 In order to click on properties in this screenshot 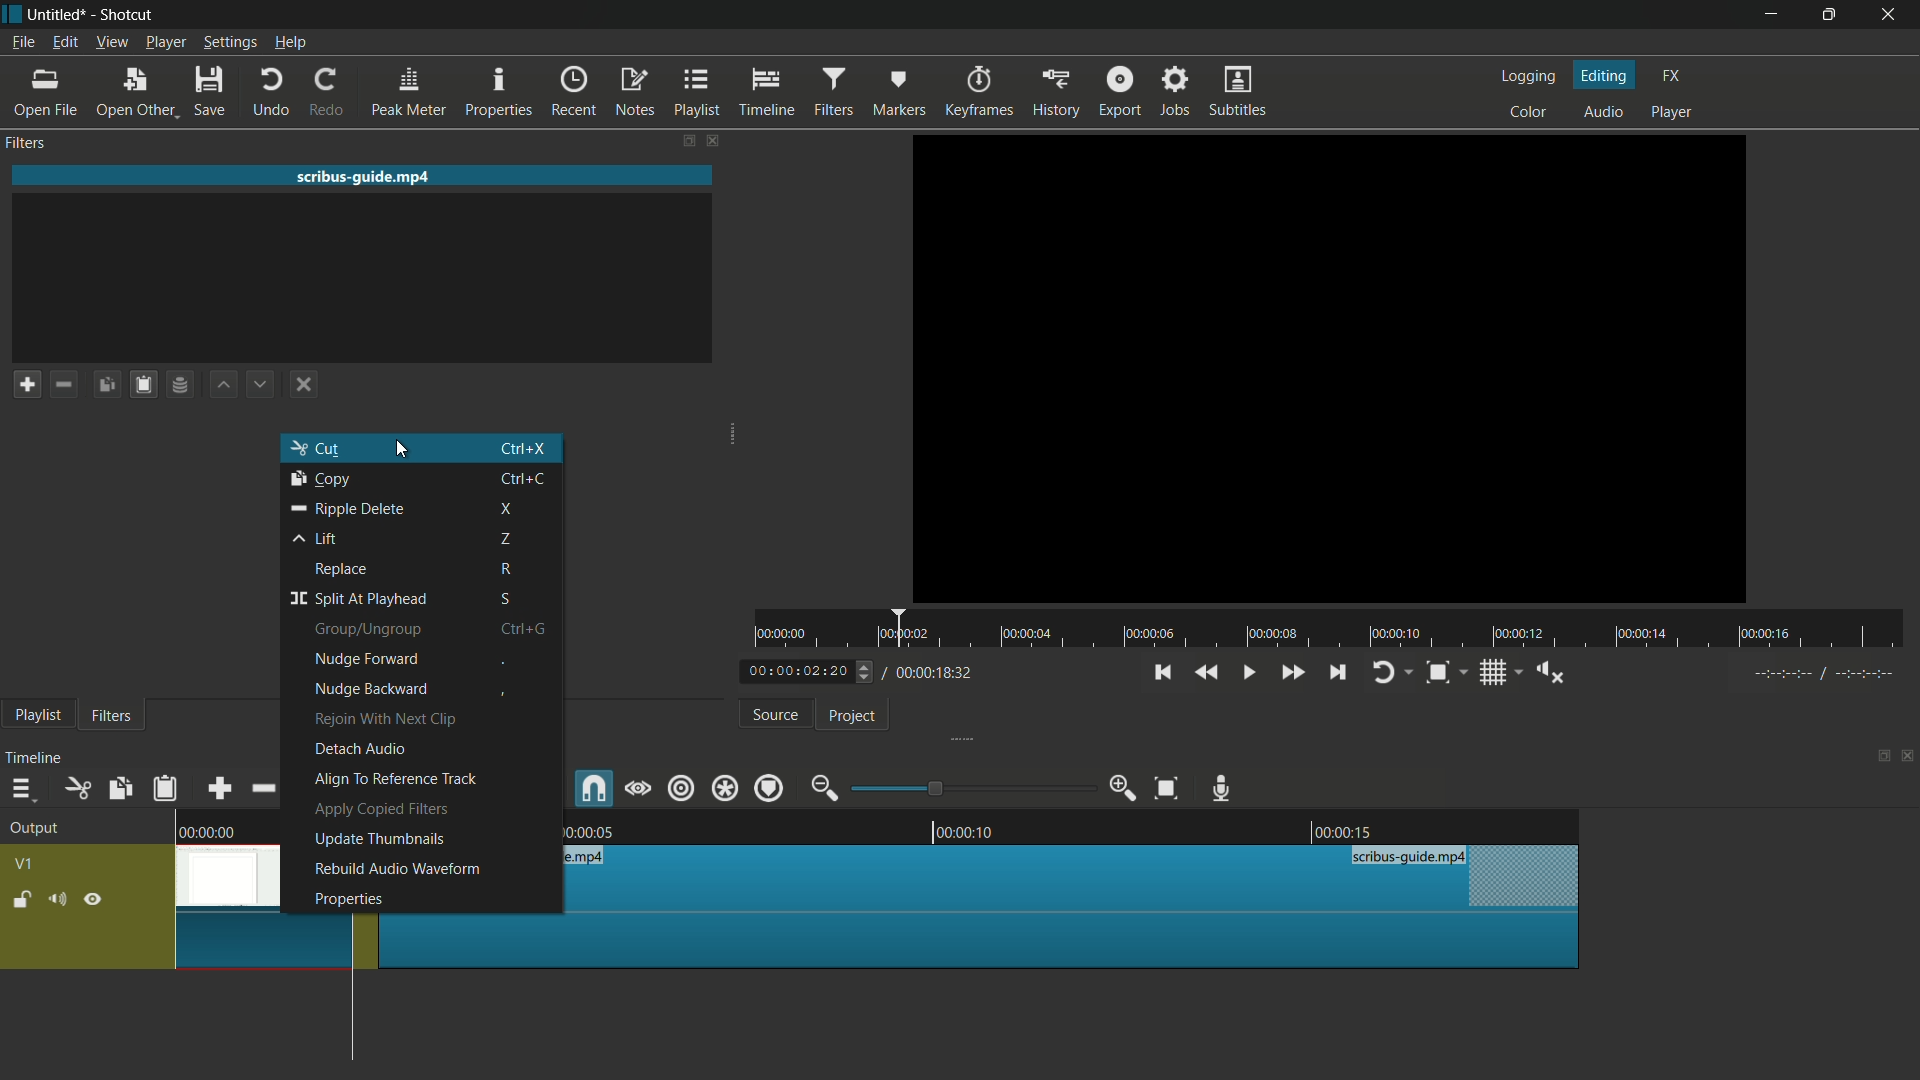, I will do `click(499, 91)`.